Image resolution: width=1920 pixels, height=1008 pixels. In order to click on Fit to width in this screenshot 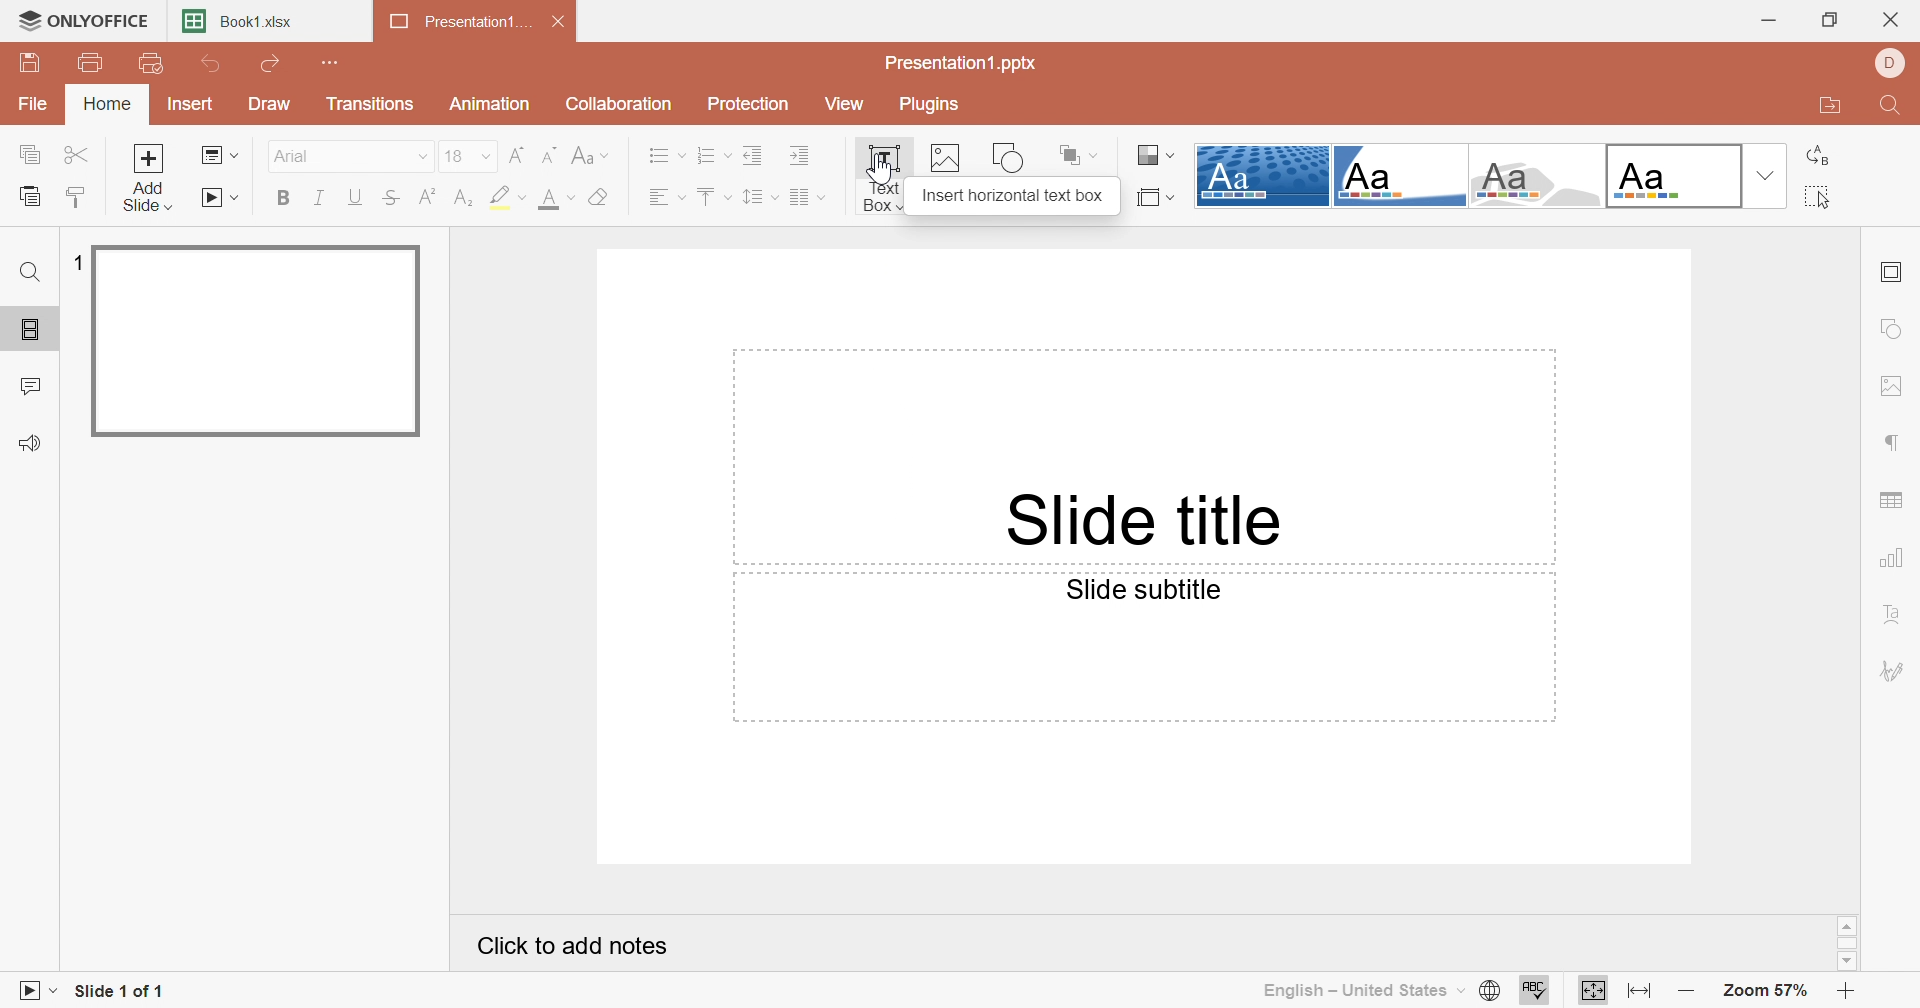, I will do `click(1642, 992)`.